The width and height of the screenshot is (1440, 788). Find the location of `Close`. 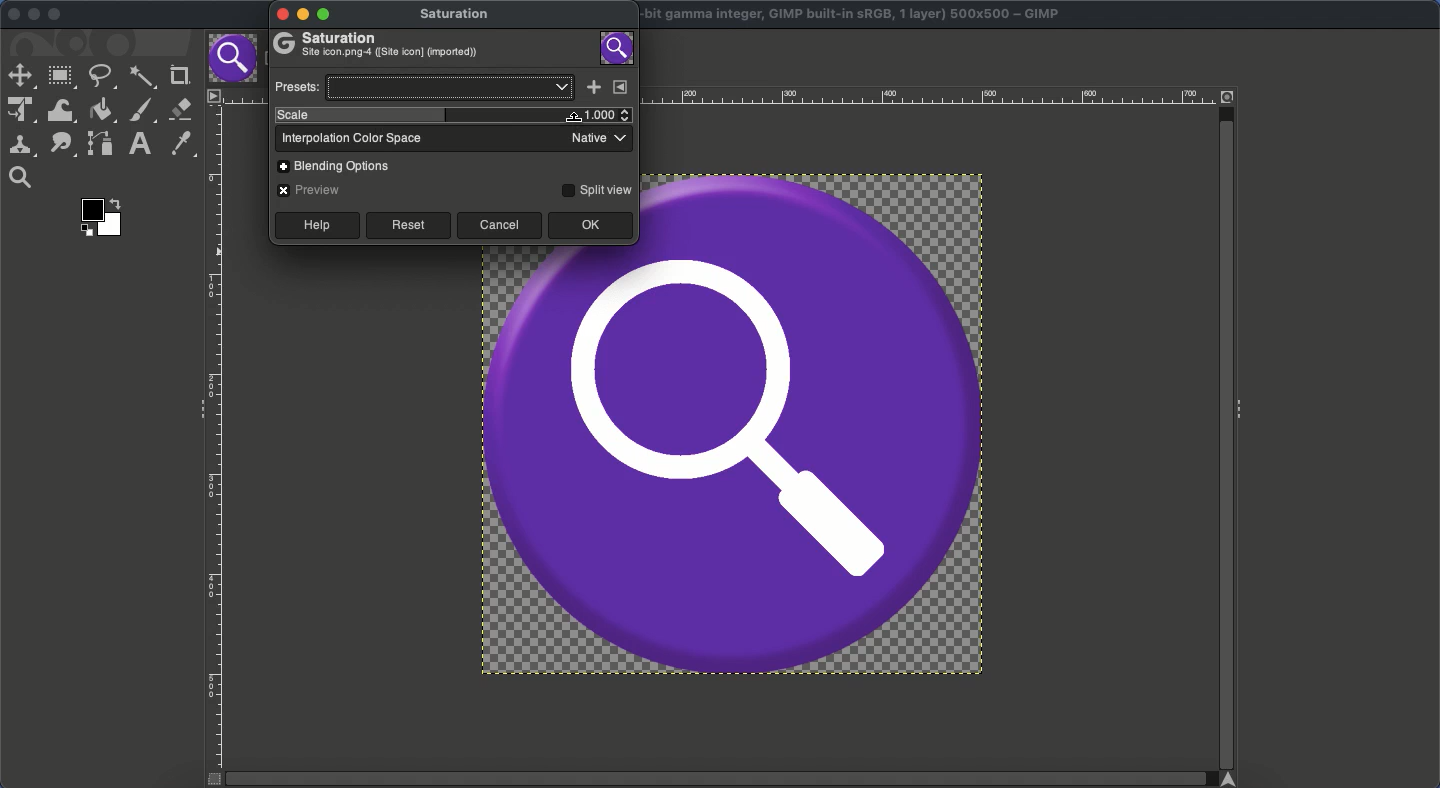

Close is located at coordinates (12, 13).